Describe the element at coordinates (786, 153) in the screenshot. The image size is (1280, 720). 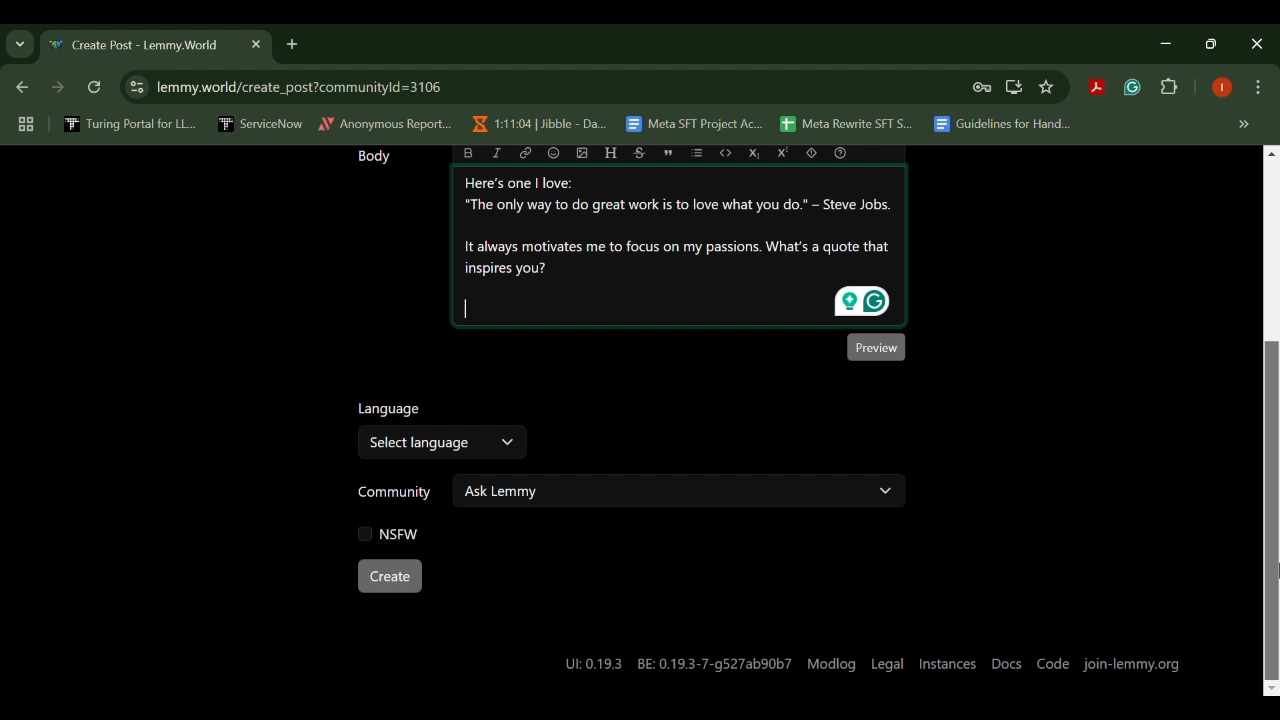
I see `Superscript` at that location.